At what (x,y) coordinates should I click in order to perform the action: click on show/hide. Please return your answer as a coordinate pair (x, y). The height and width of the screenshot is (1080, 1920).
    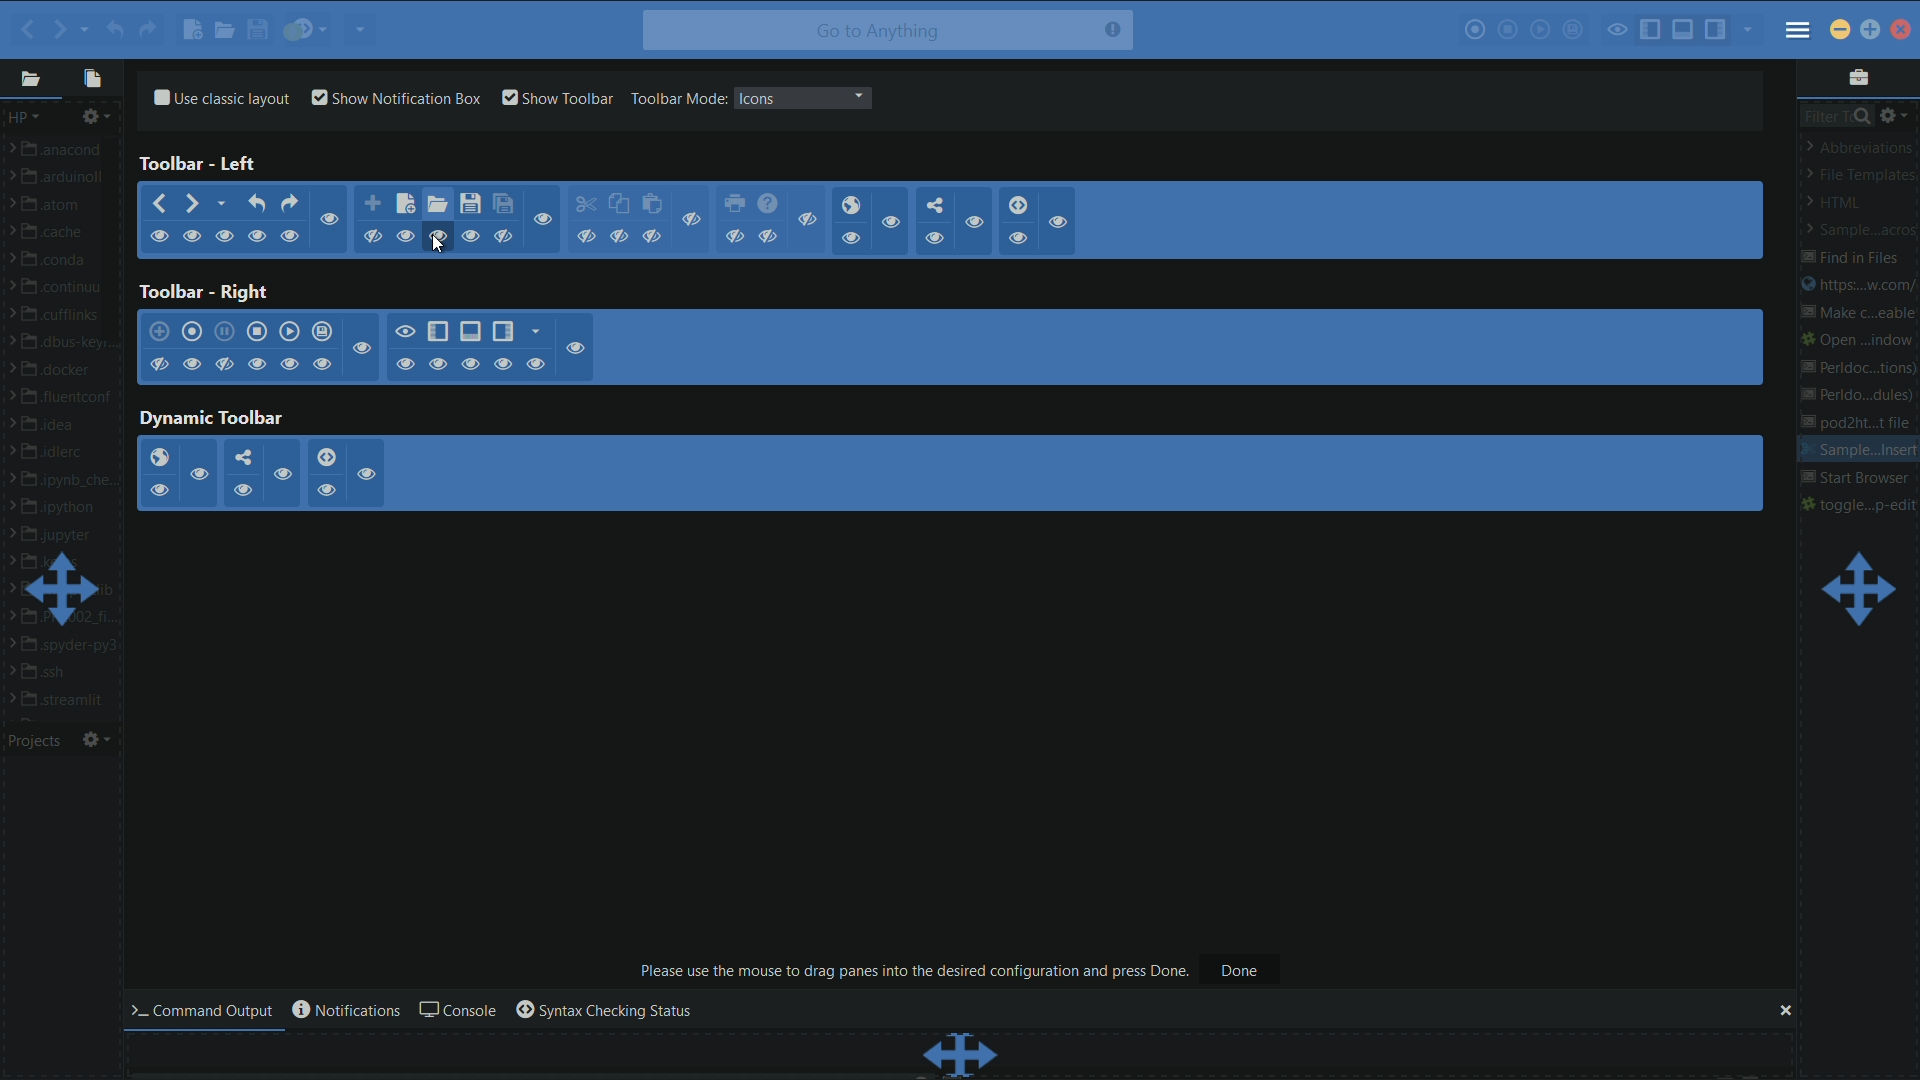
    Looking at the image, I should click on (769, 236).